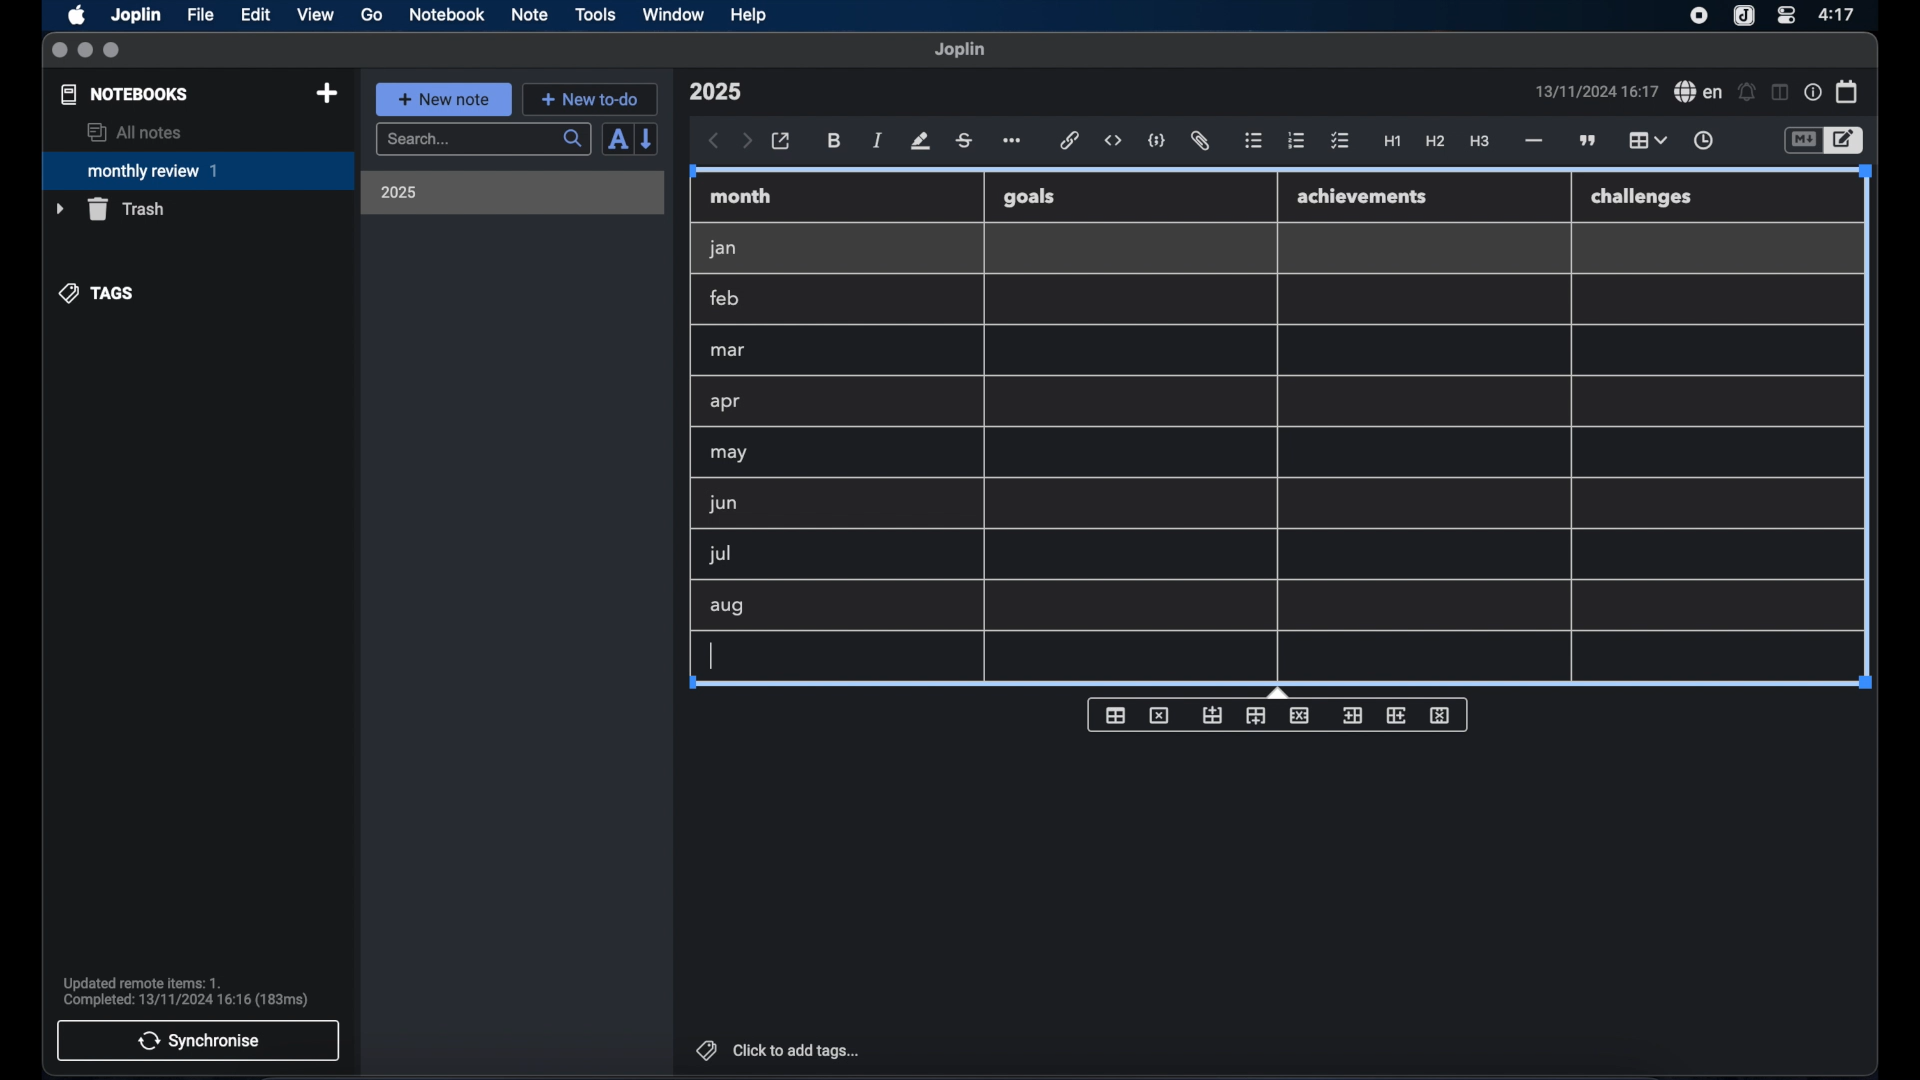  What do you see at coordinates (1847, 141) in the screenshot?
I see `toggle editor` at bounding box center [1847, 141].